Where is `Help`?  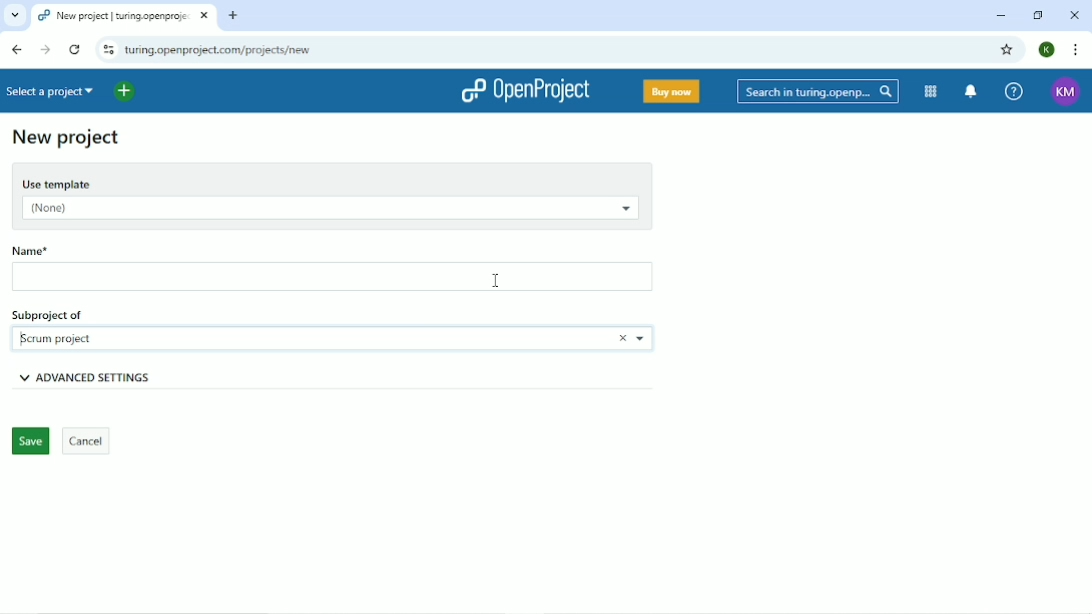
Help is located at coordinates (1014, 90).